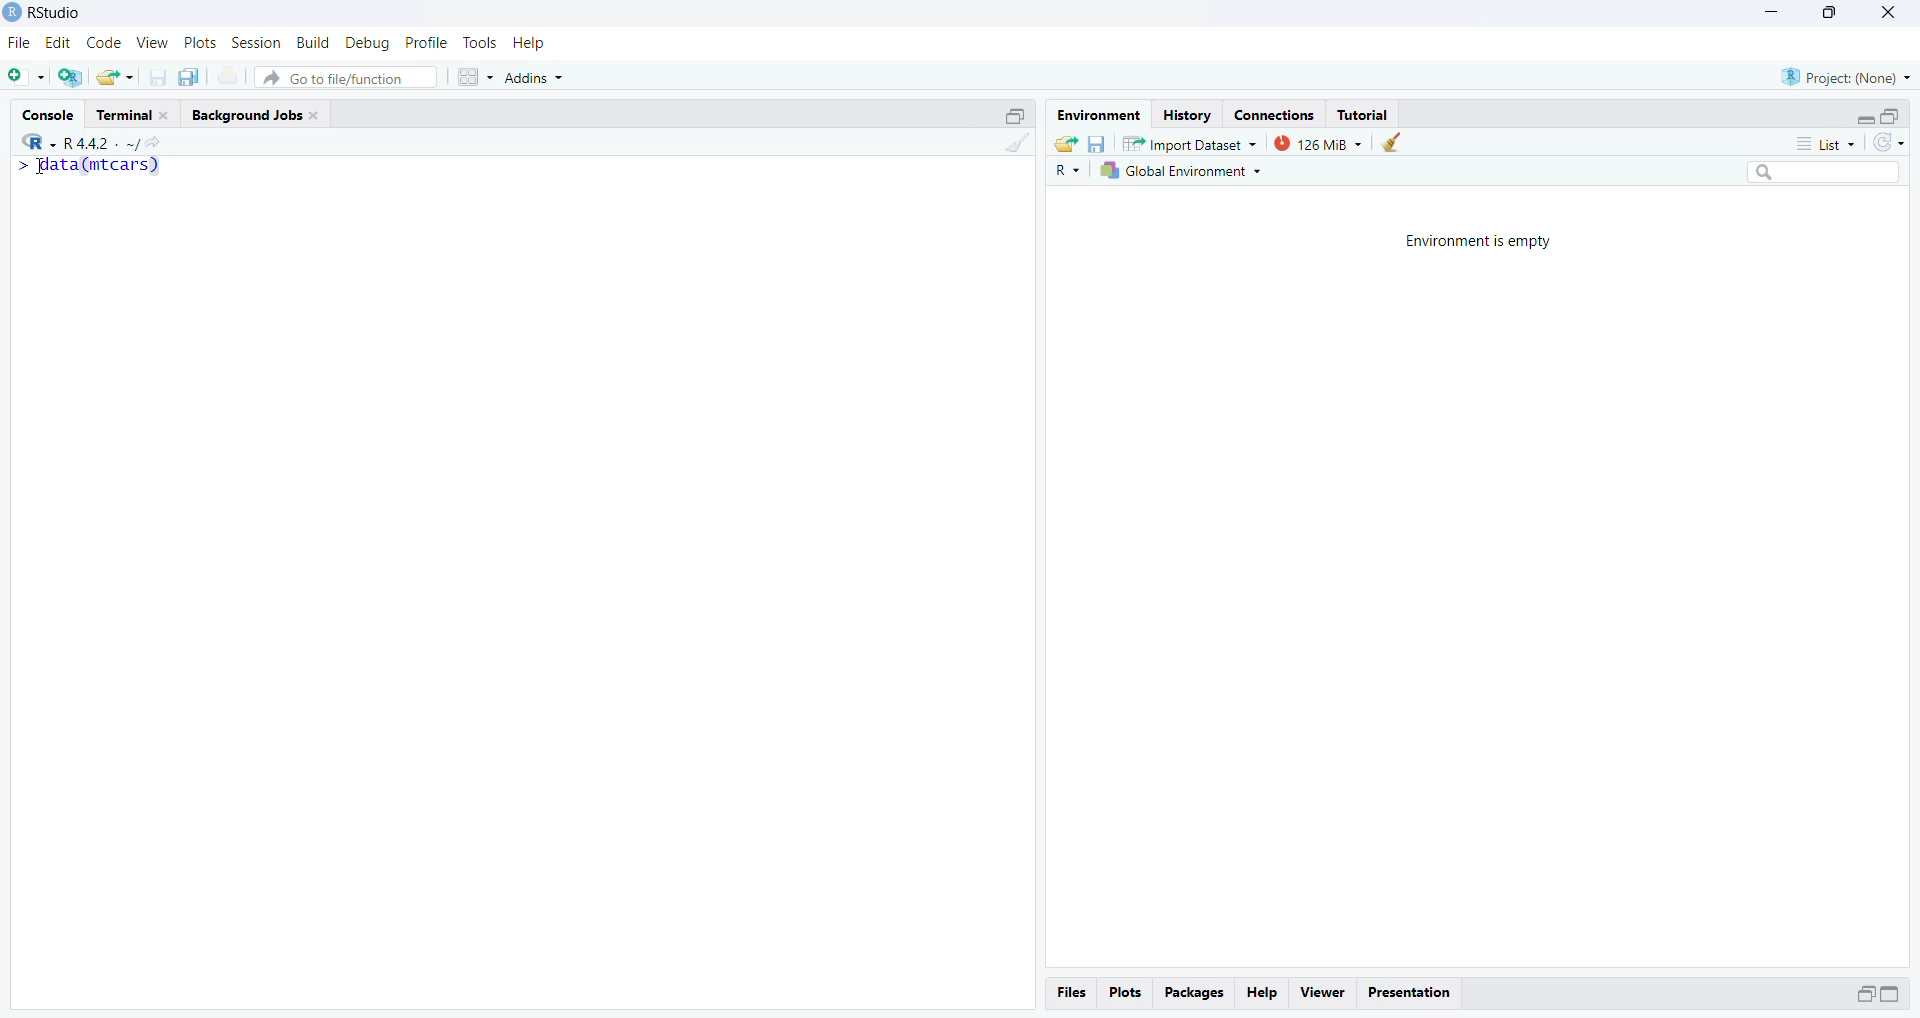  I want to click on packages, so click(1192, 994).